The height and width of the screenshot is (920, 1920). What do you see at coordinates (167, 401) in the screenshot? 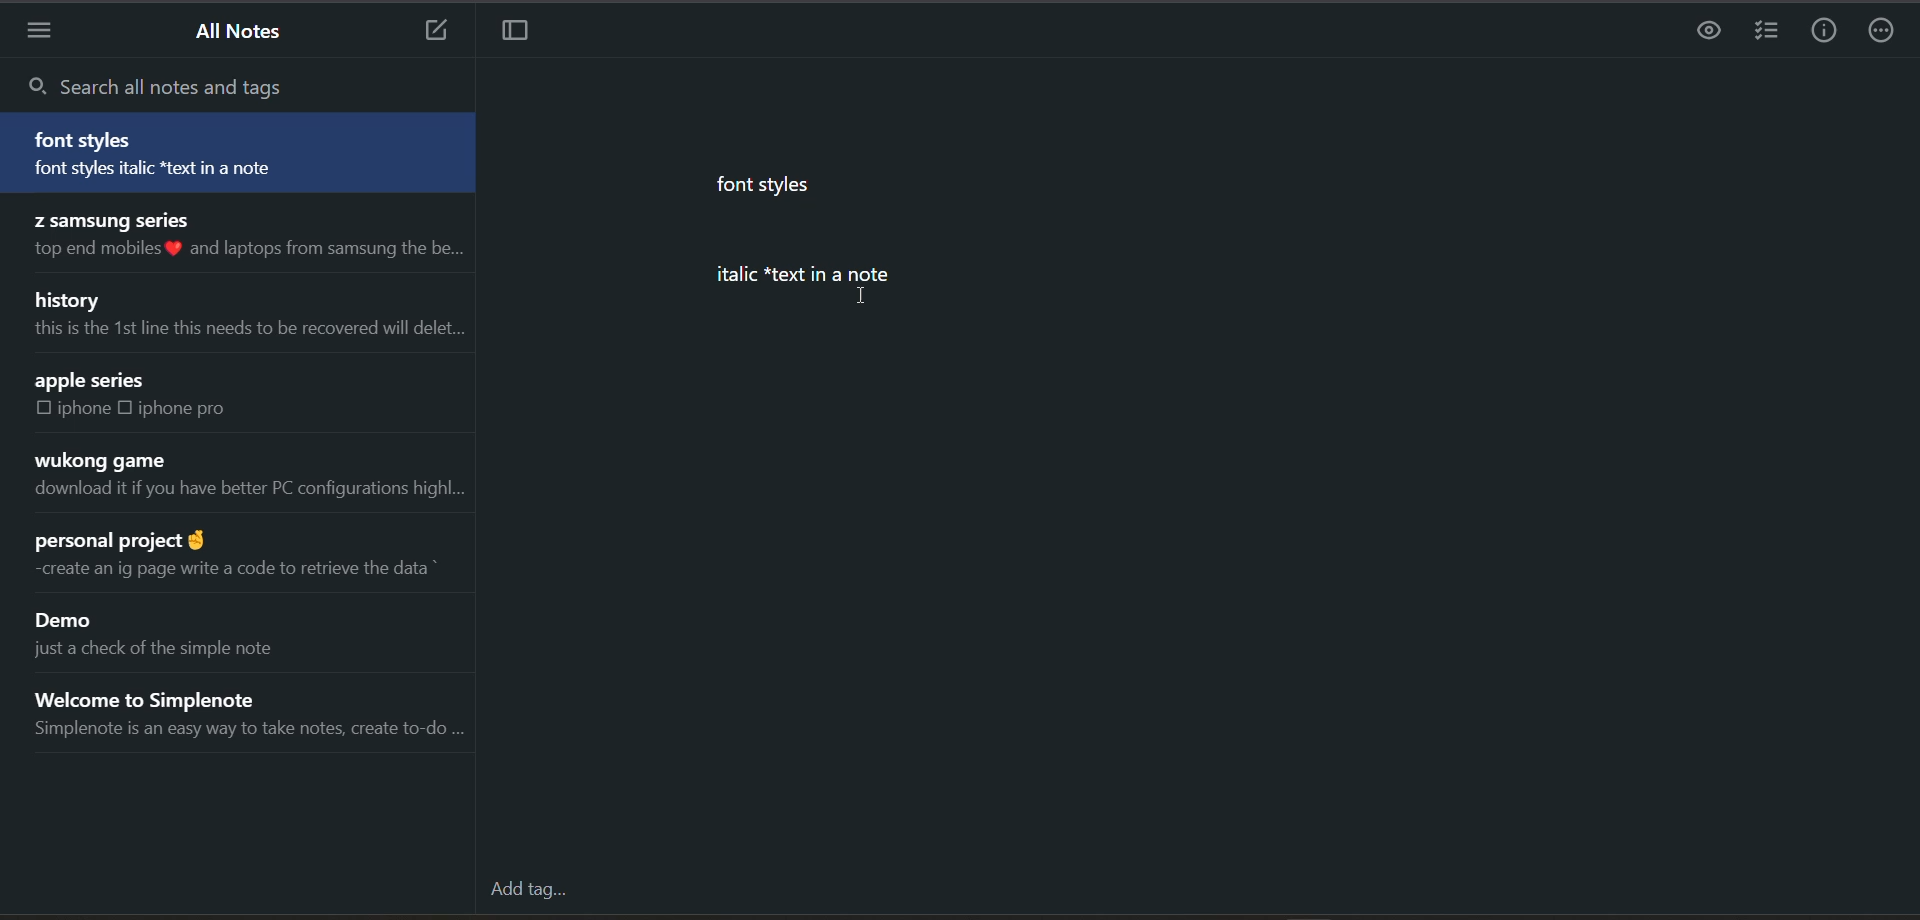
I see `note title and preview` at bounding box center [167, 401].